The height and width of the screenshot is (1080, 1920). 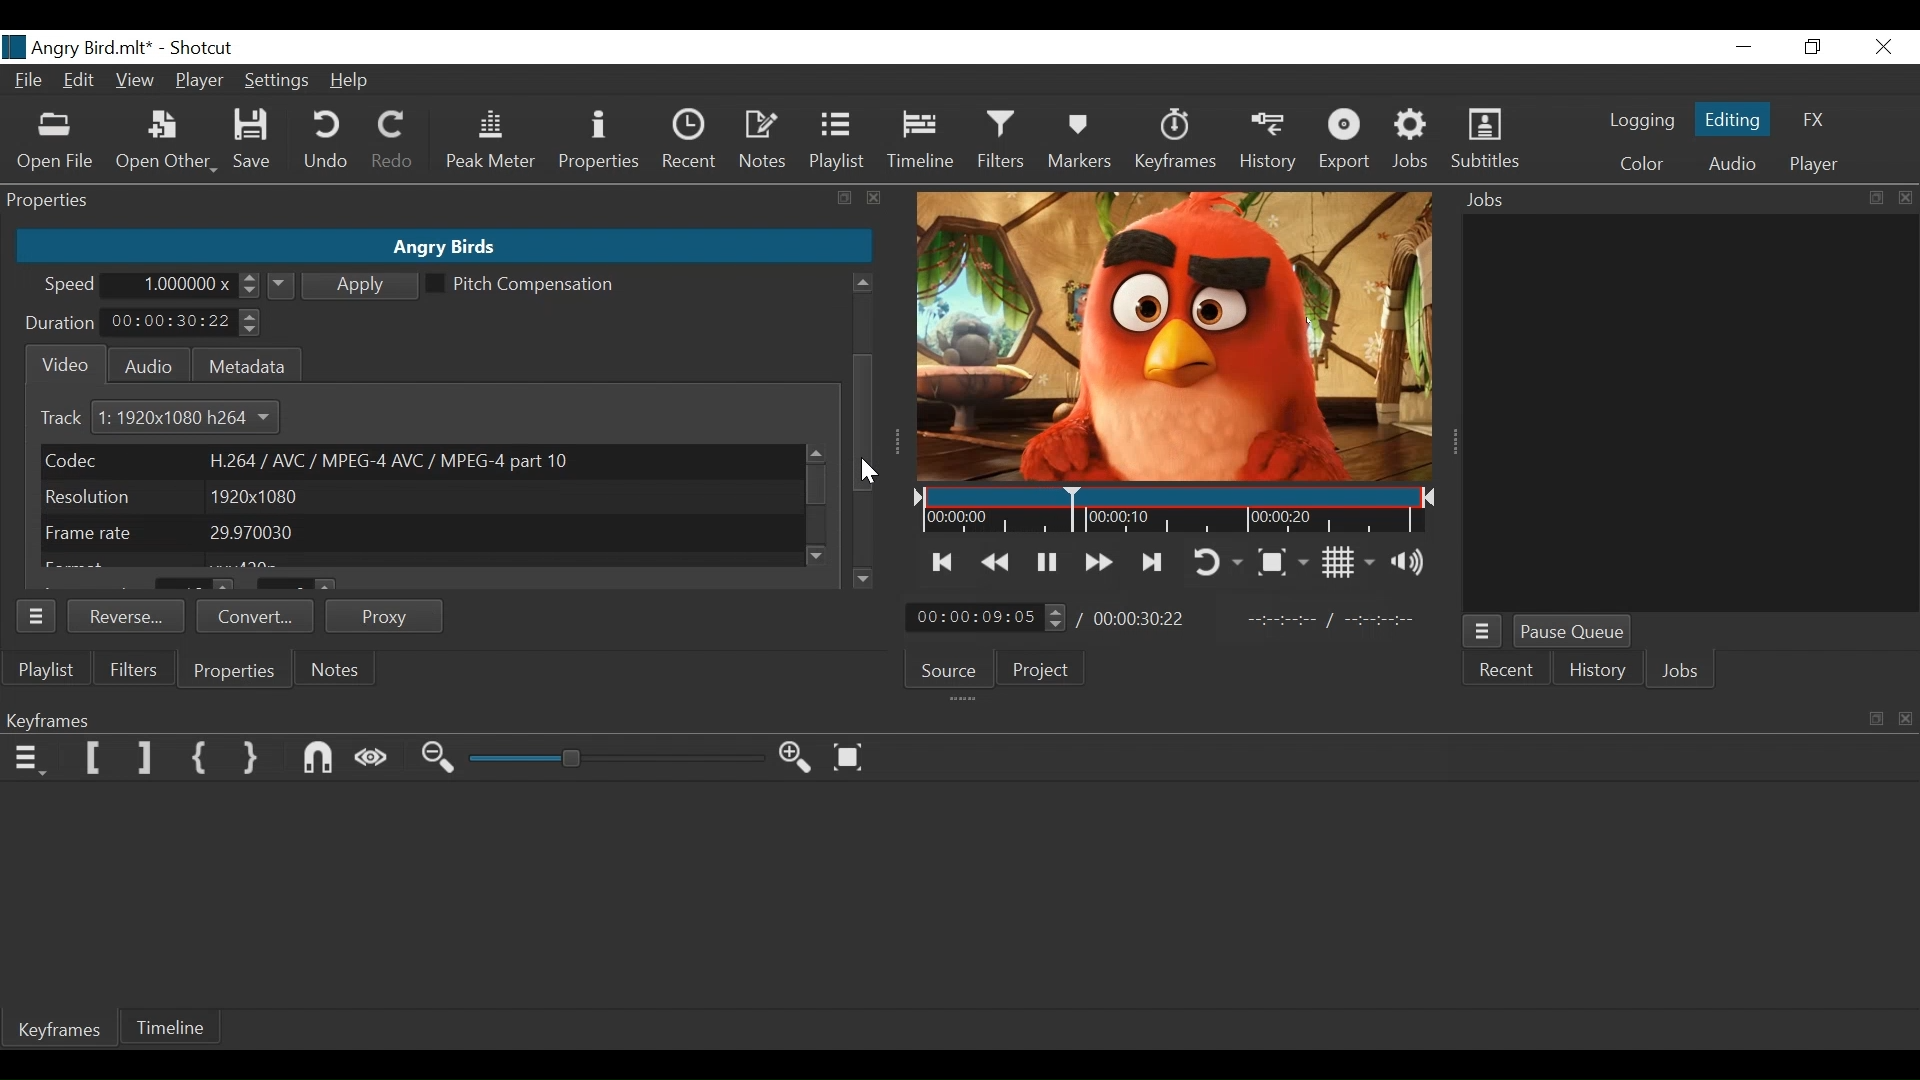 I want to click on Player, so click(x=199, y=80).